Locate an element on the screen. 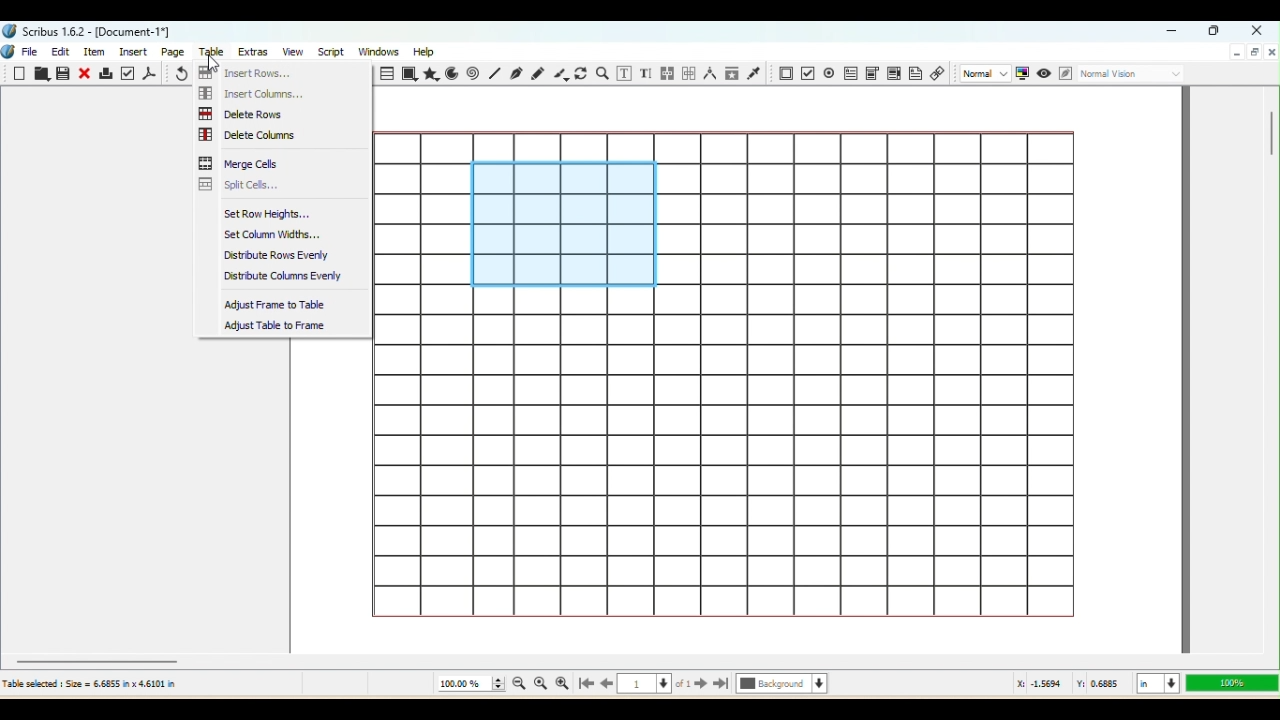 This screenshot has height=720, width=1280. Calligraphic line is located at coordinates (559, 74).